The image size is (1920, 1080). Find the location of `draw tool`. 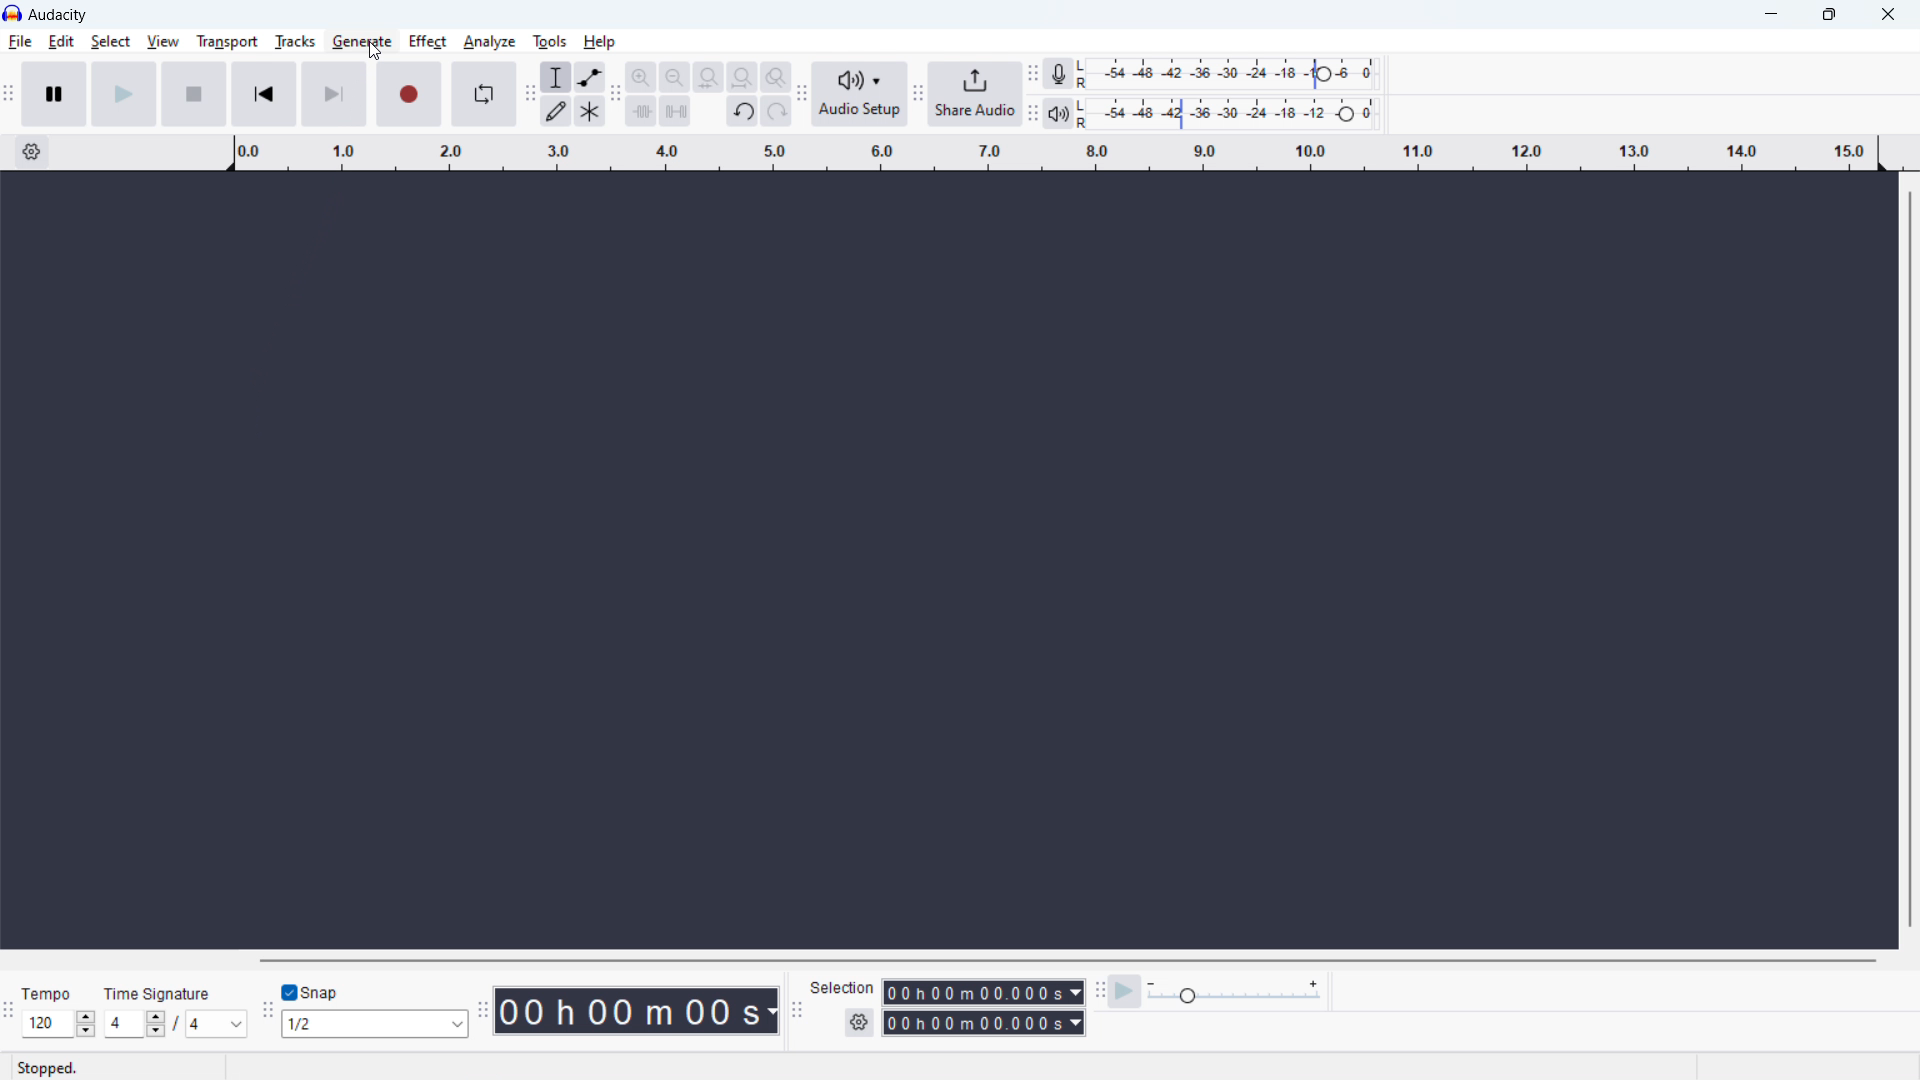

draw tool is located at coordinates (556, 110).